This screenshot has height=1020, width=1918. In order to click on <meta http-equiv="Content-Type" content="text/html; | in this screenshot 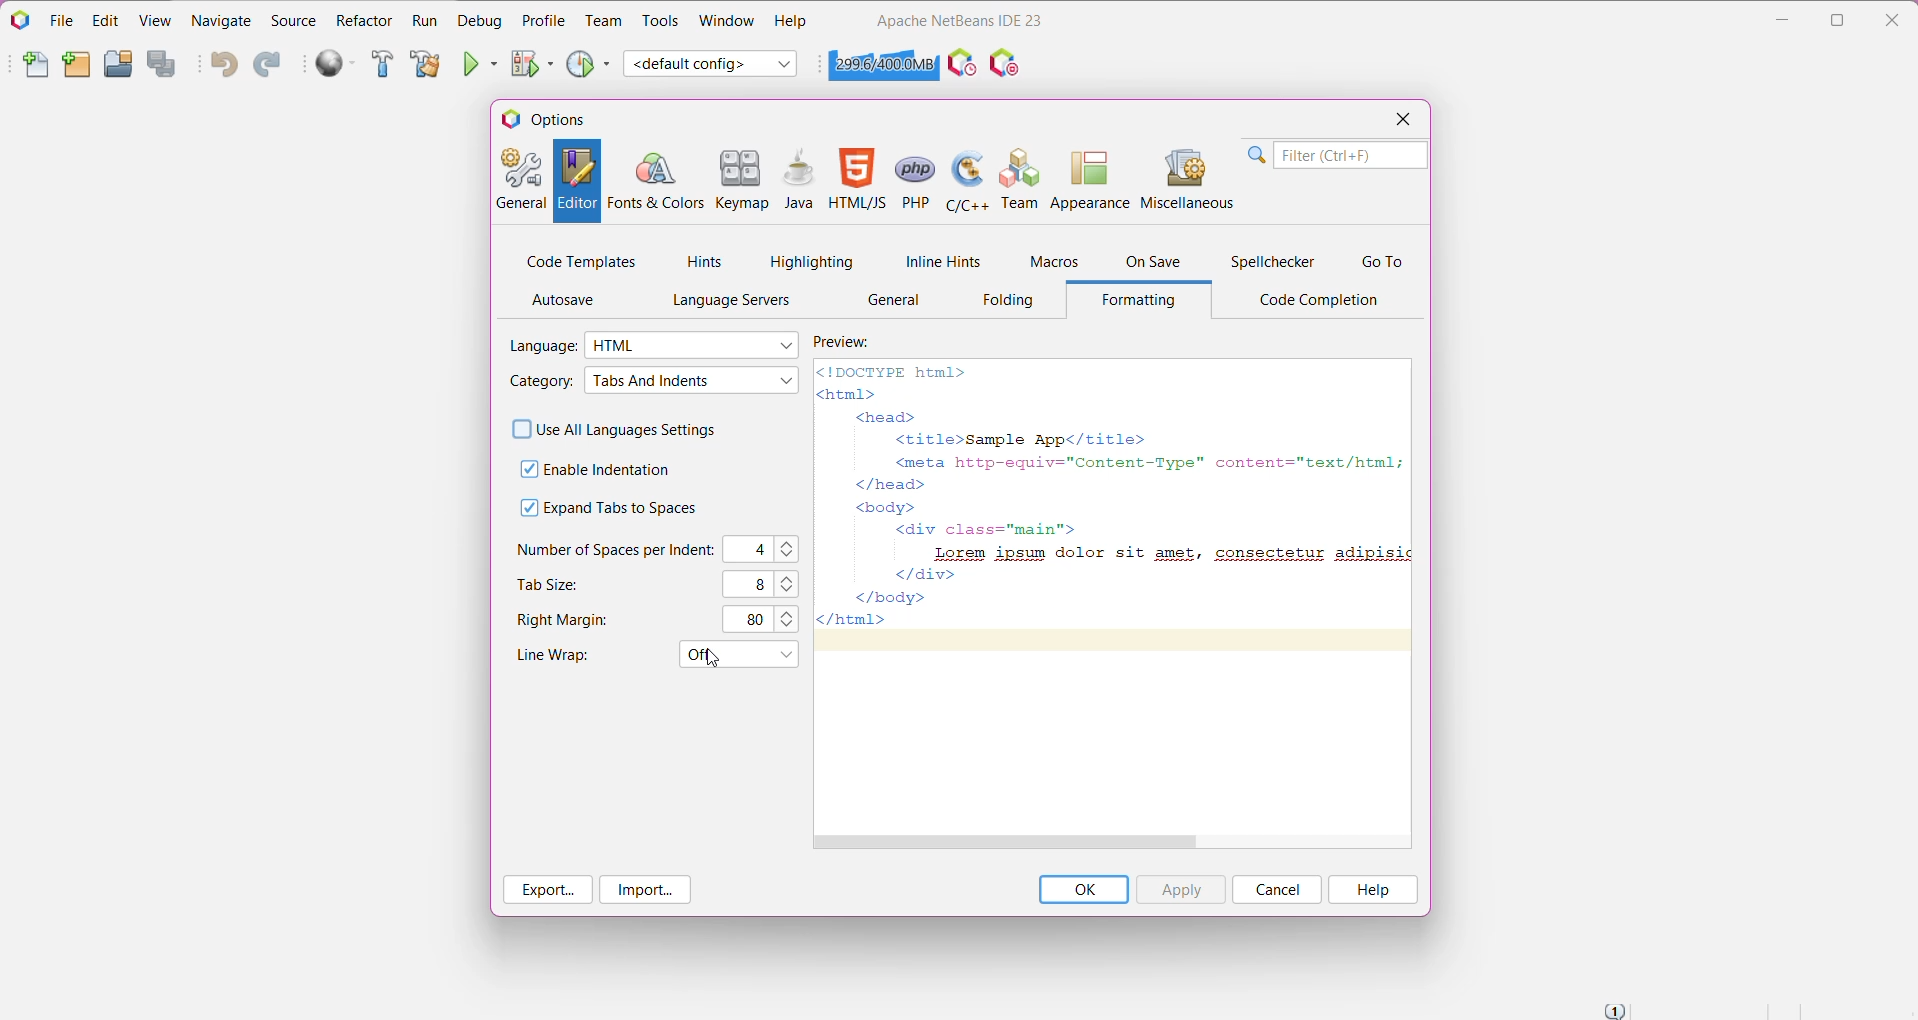, I will do `click(1142, 462)`.